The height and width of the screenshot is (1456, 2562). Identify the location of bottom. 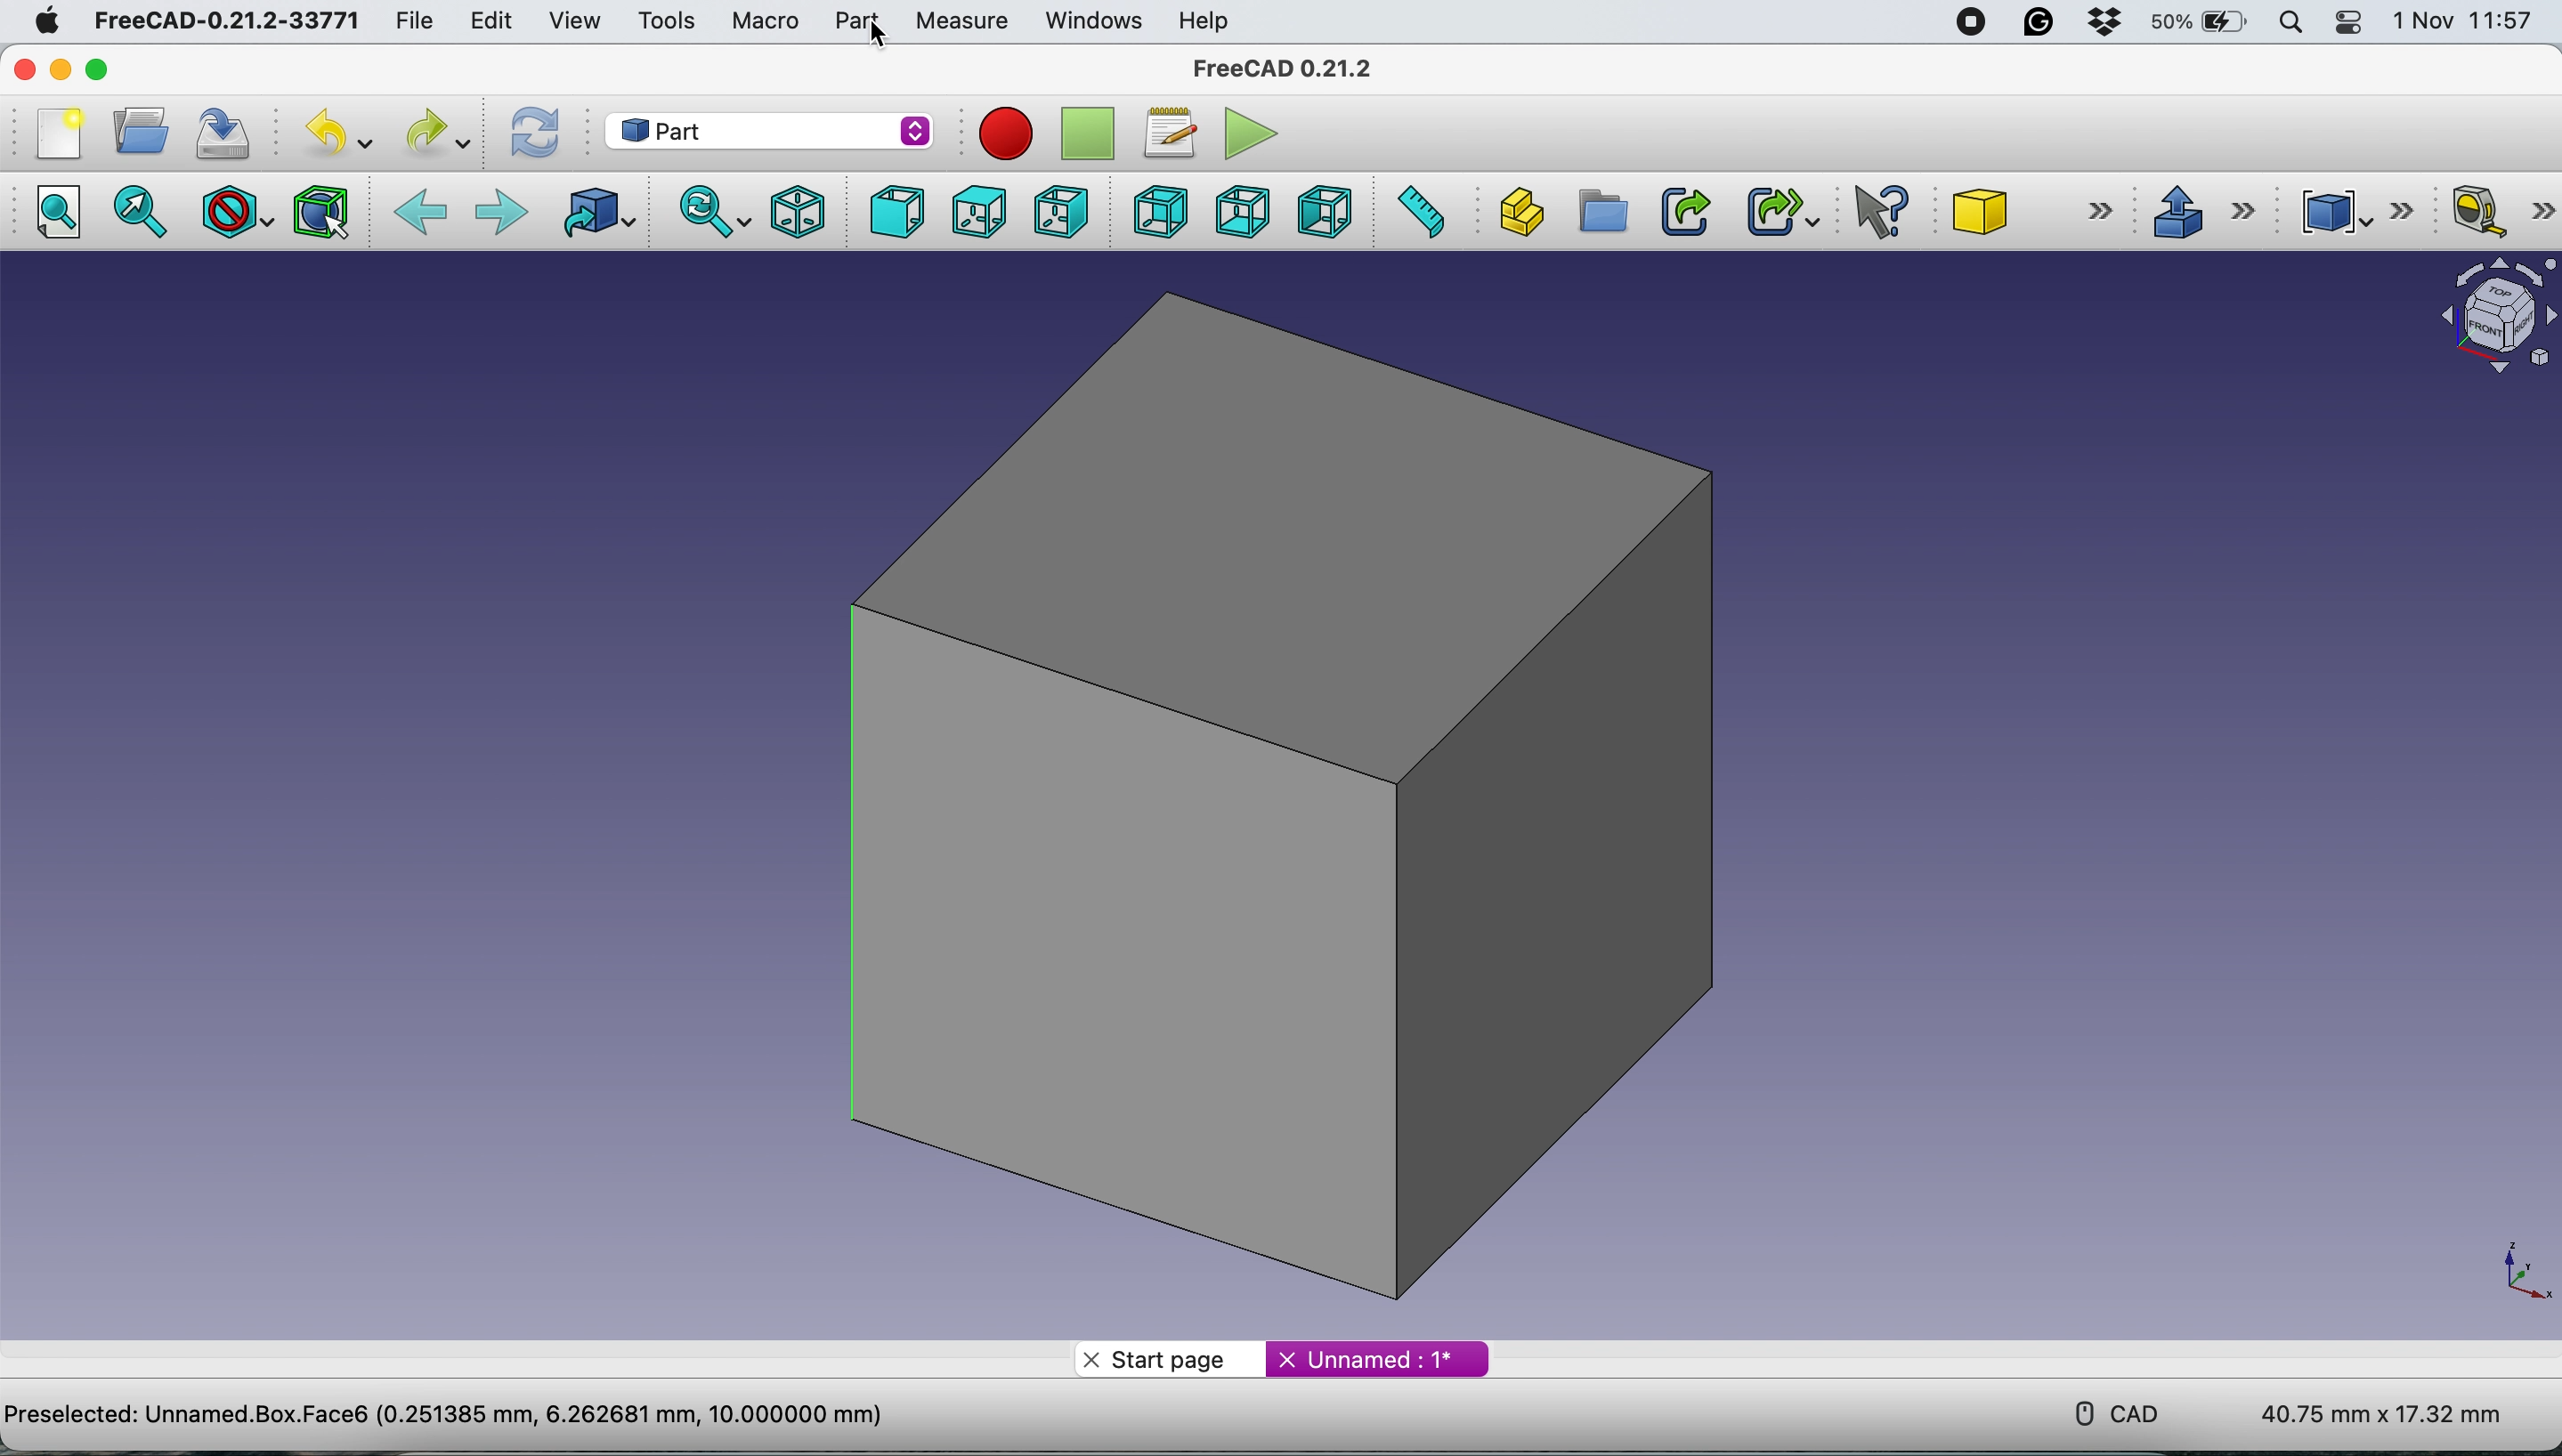
(1243, 210).